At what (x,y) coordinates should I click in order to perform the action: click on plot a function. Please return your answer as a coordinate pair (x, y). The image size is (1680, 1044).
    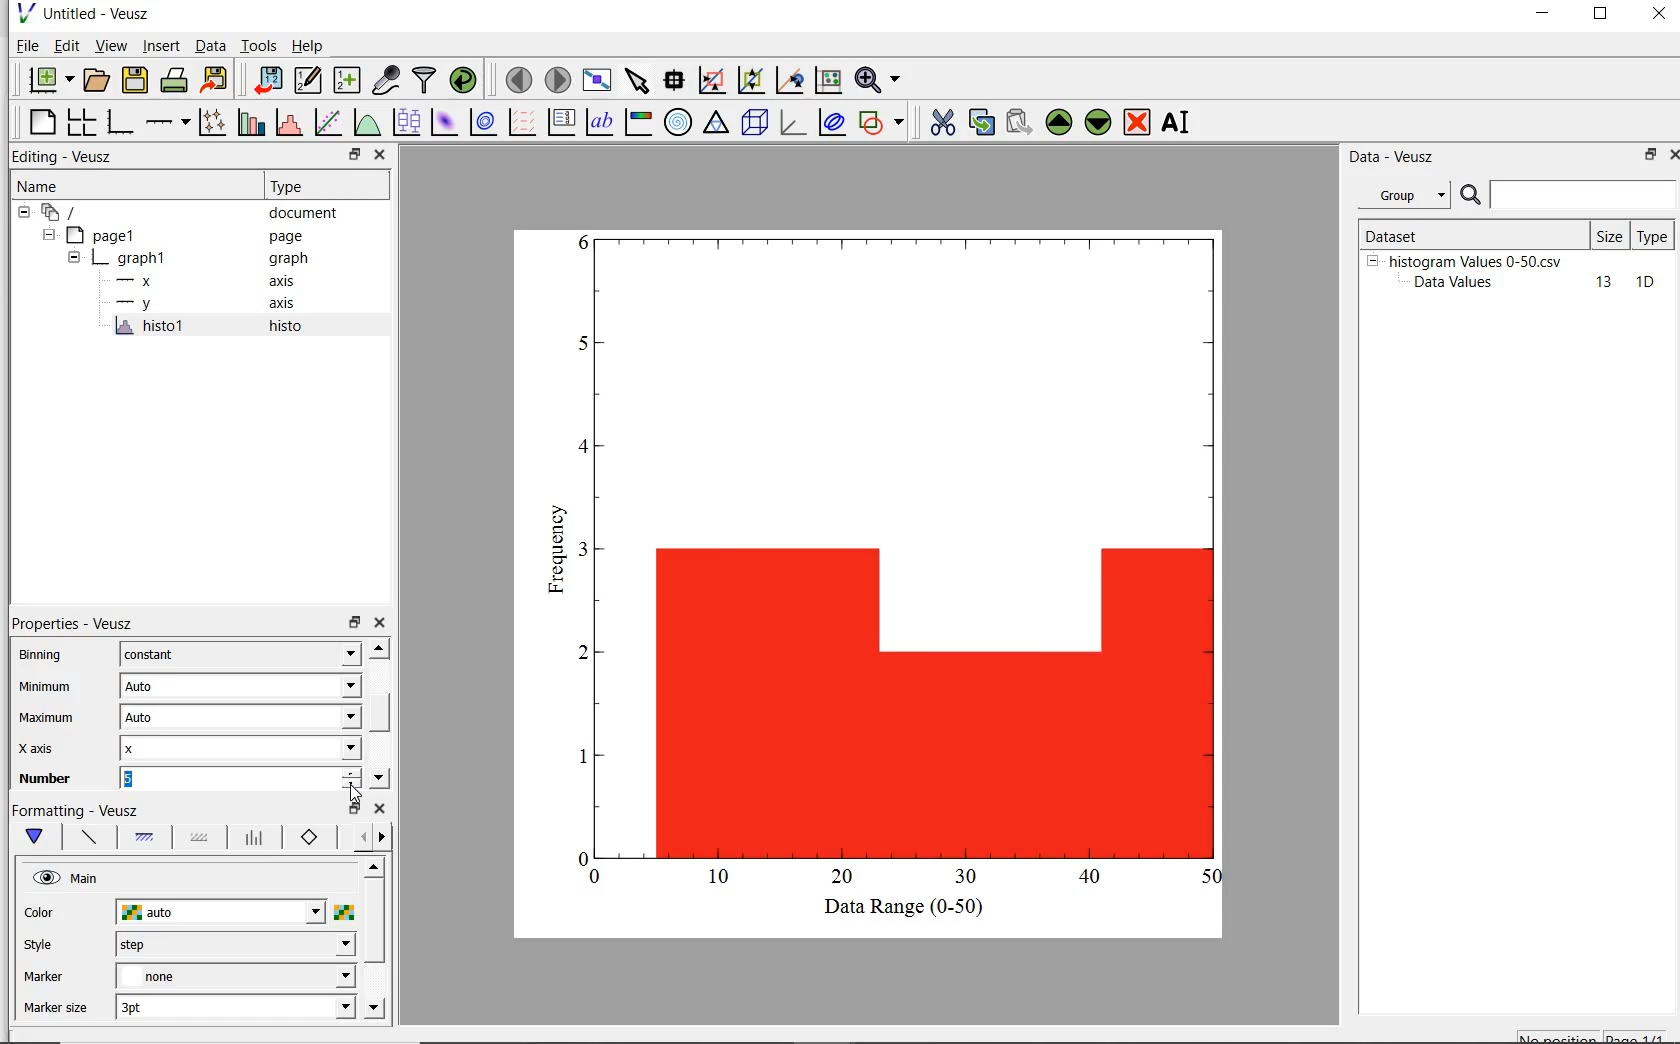
    Looking at the image, I should click on (365, 122).